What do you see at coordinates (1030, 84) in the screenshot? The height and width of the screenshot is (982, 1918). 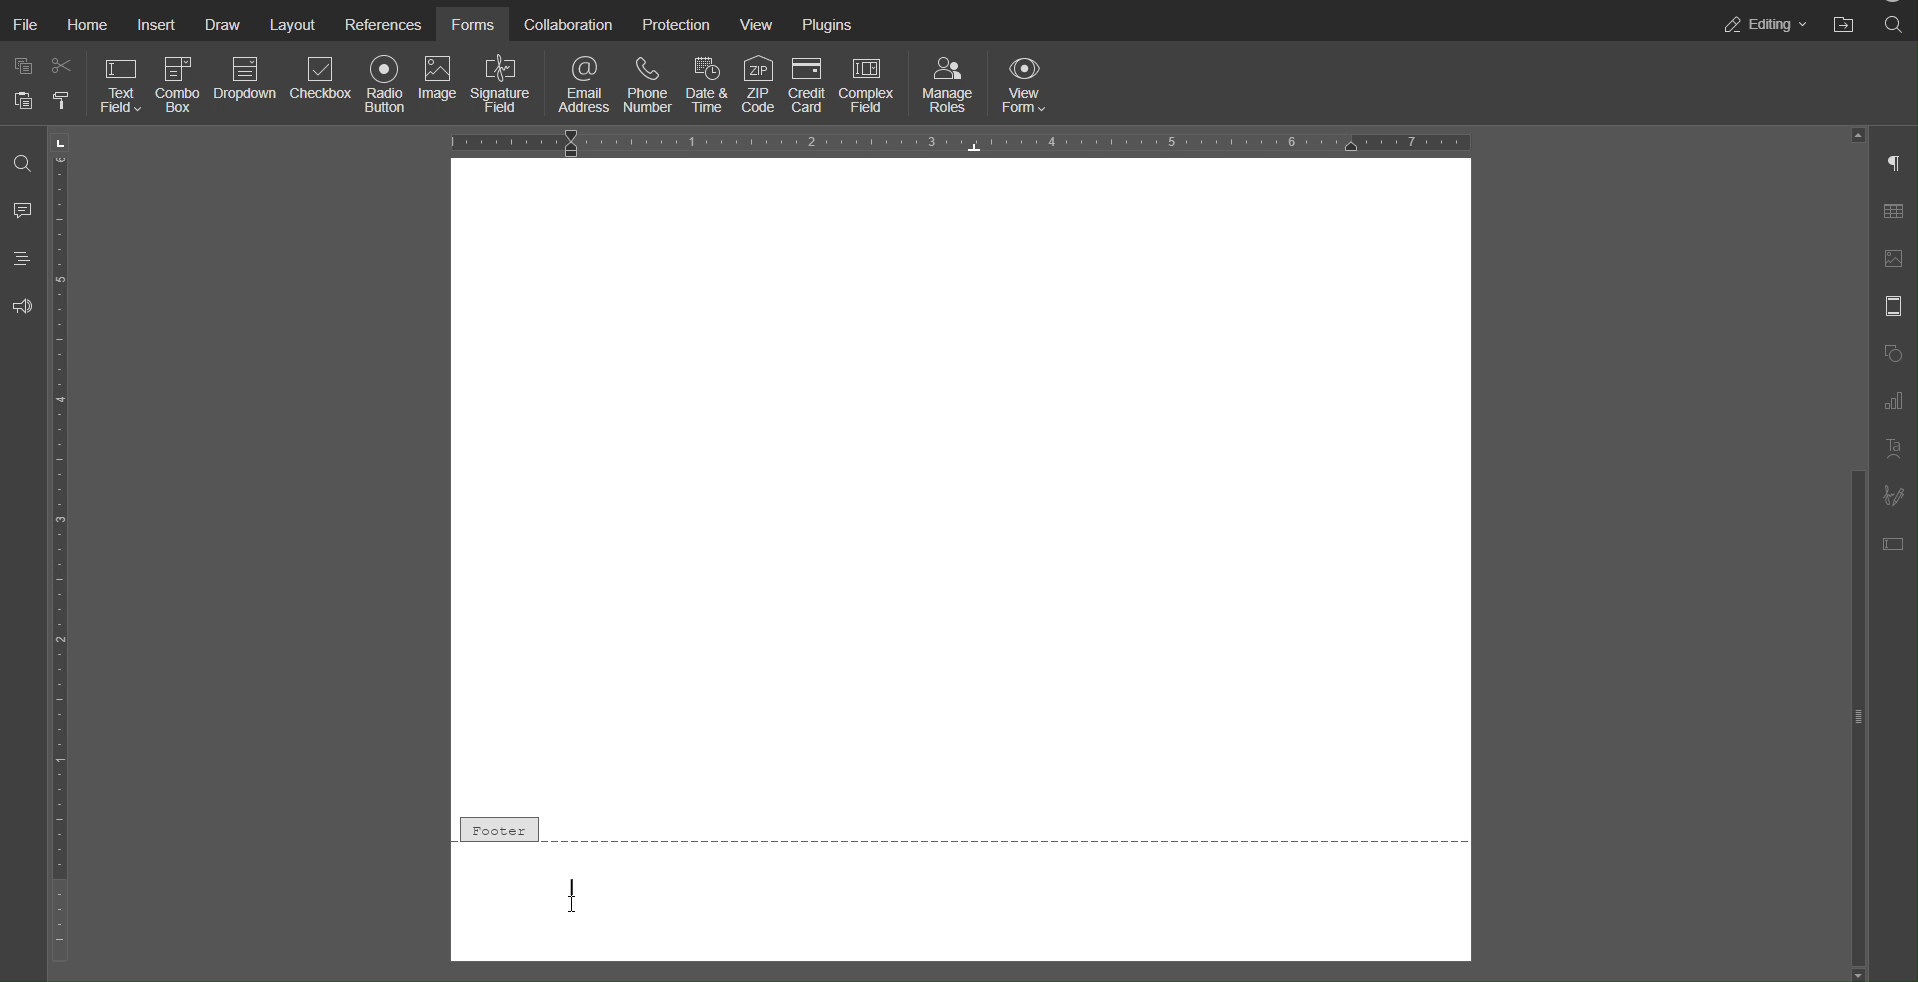 I see `View Form` at bounding box center [1030, 84].